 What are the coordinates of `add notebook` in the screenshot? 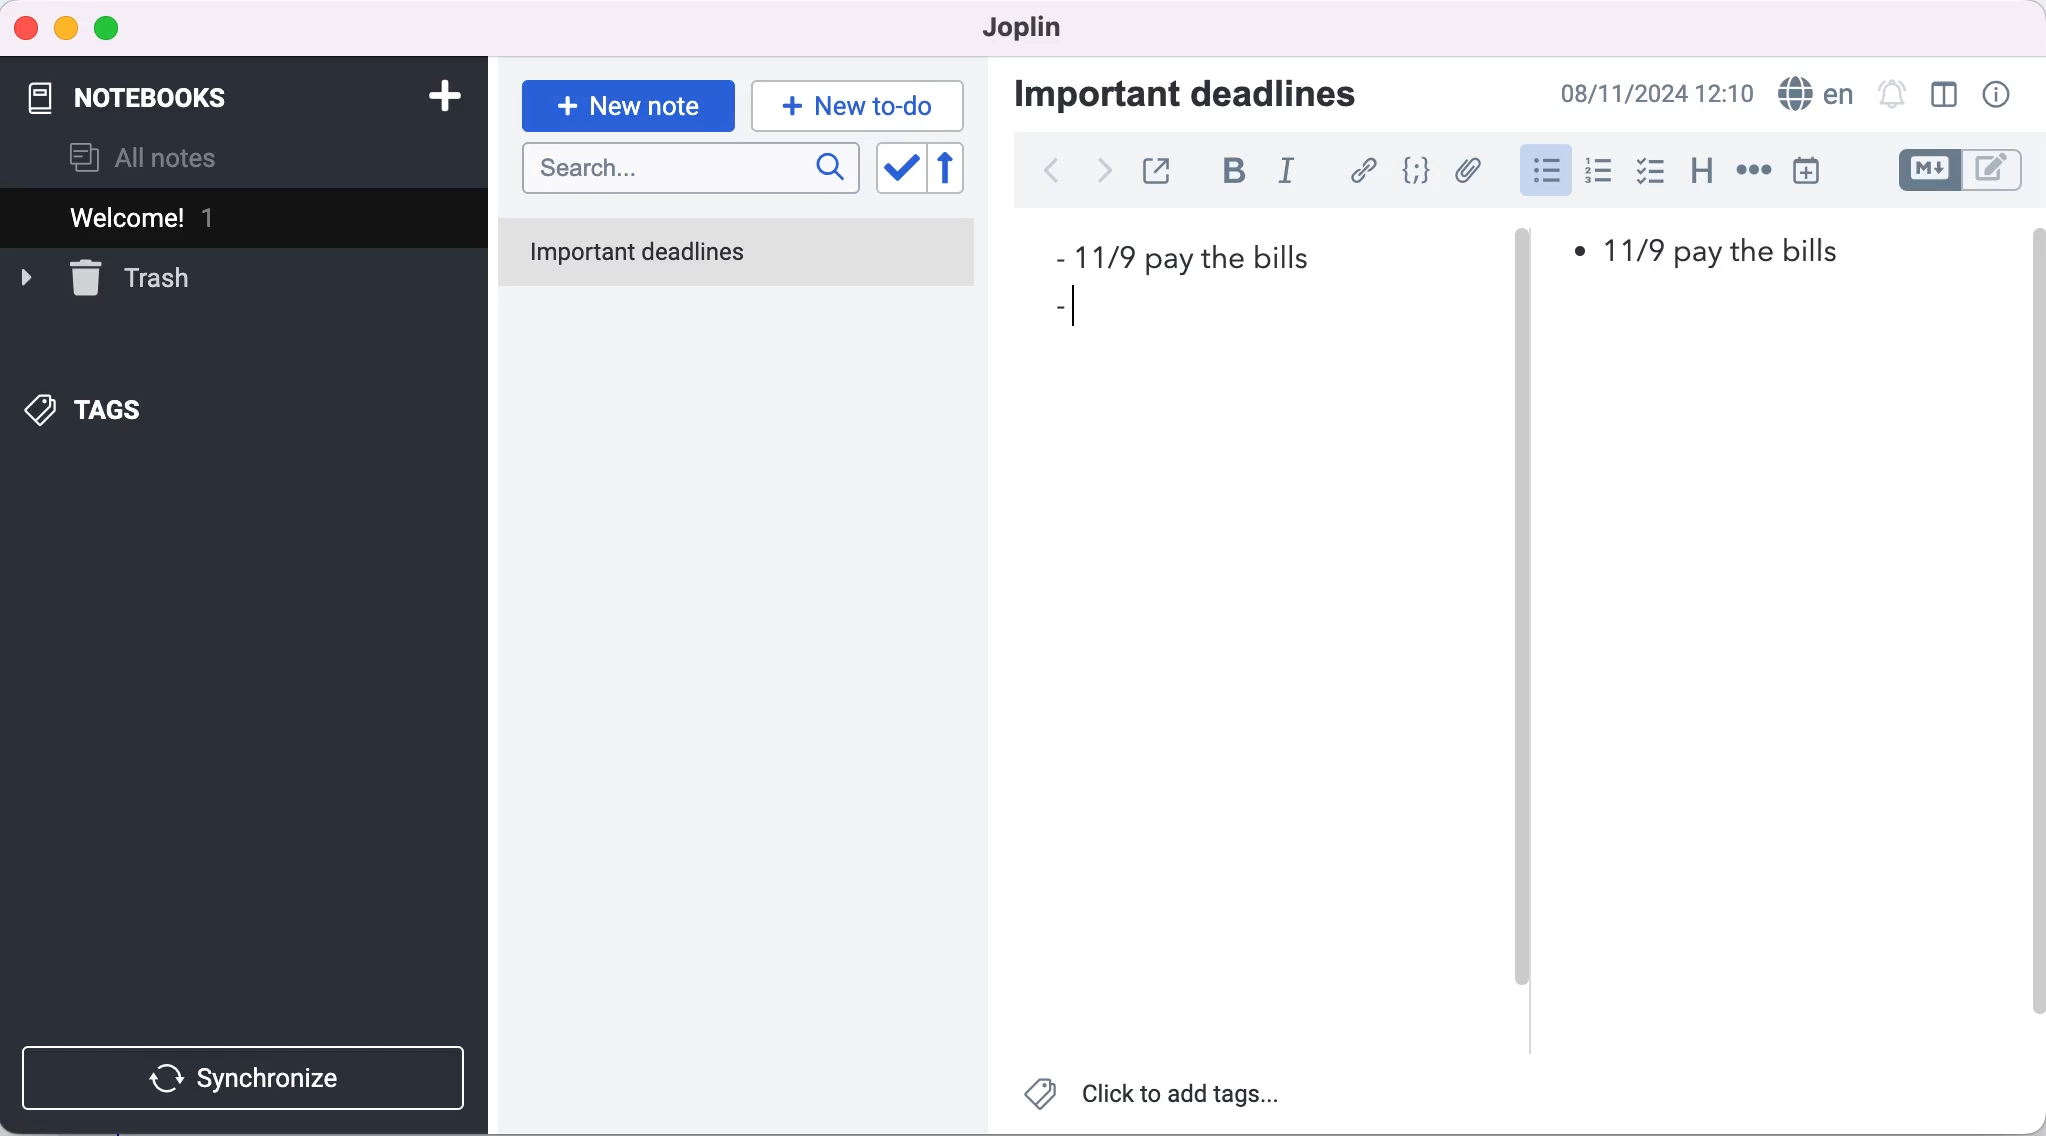 It's located at (441, 94).